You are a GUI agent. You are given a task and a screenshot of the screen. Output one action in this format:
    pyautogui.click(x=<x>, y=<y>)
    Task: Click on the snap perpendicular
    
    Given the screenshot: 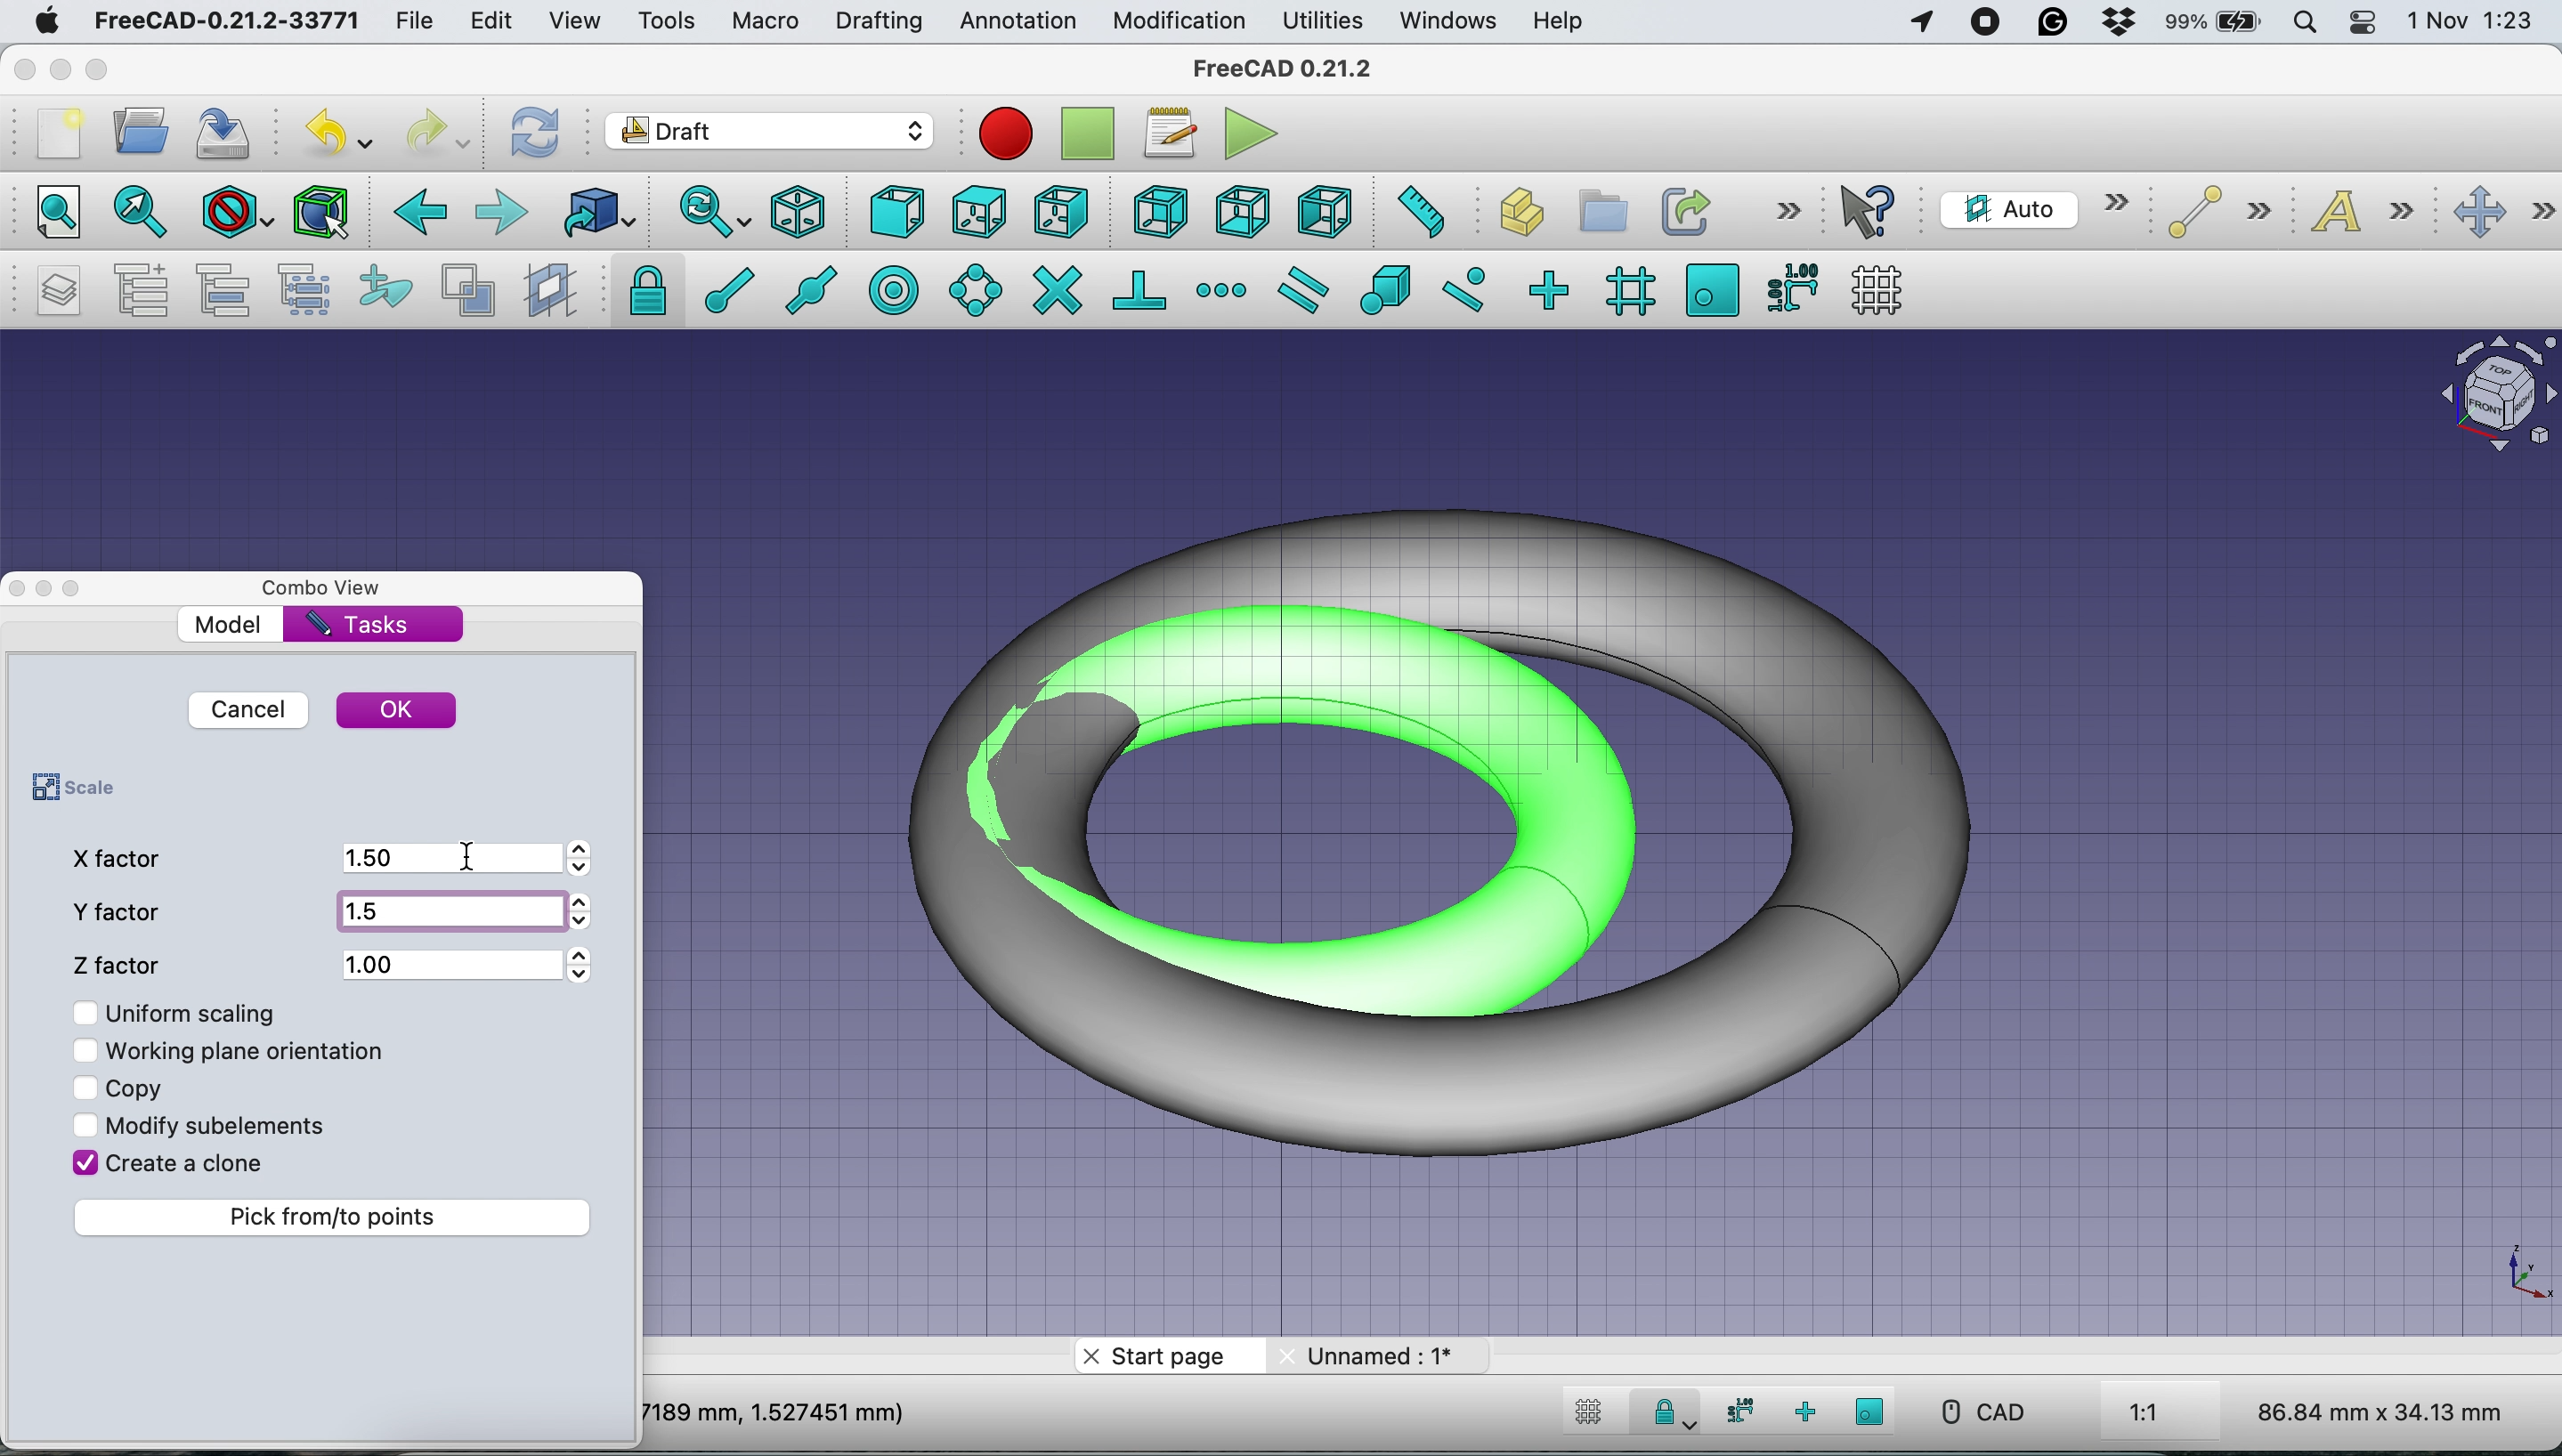 What is the action you would take?
    pyautogui.click(x=1141, y=288)
    